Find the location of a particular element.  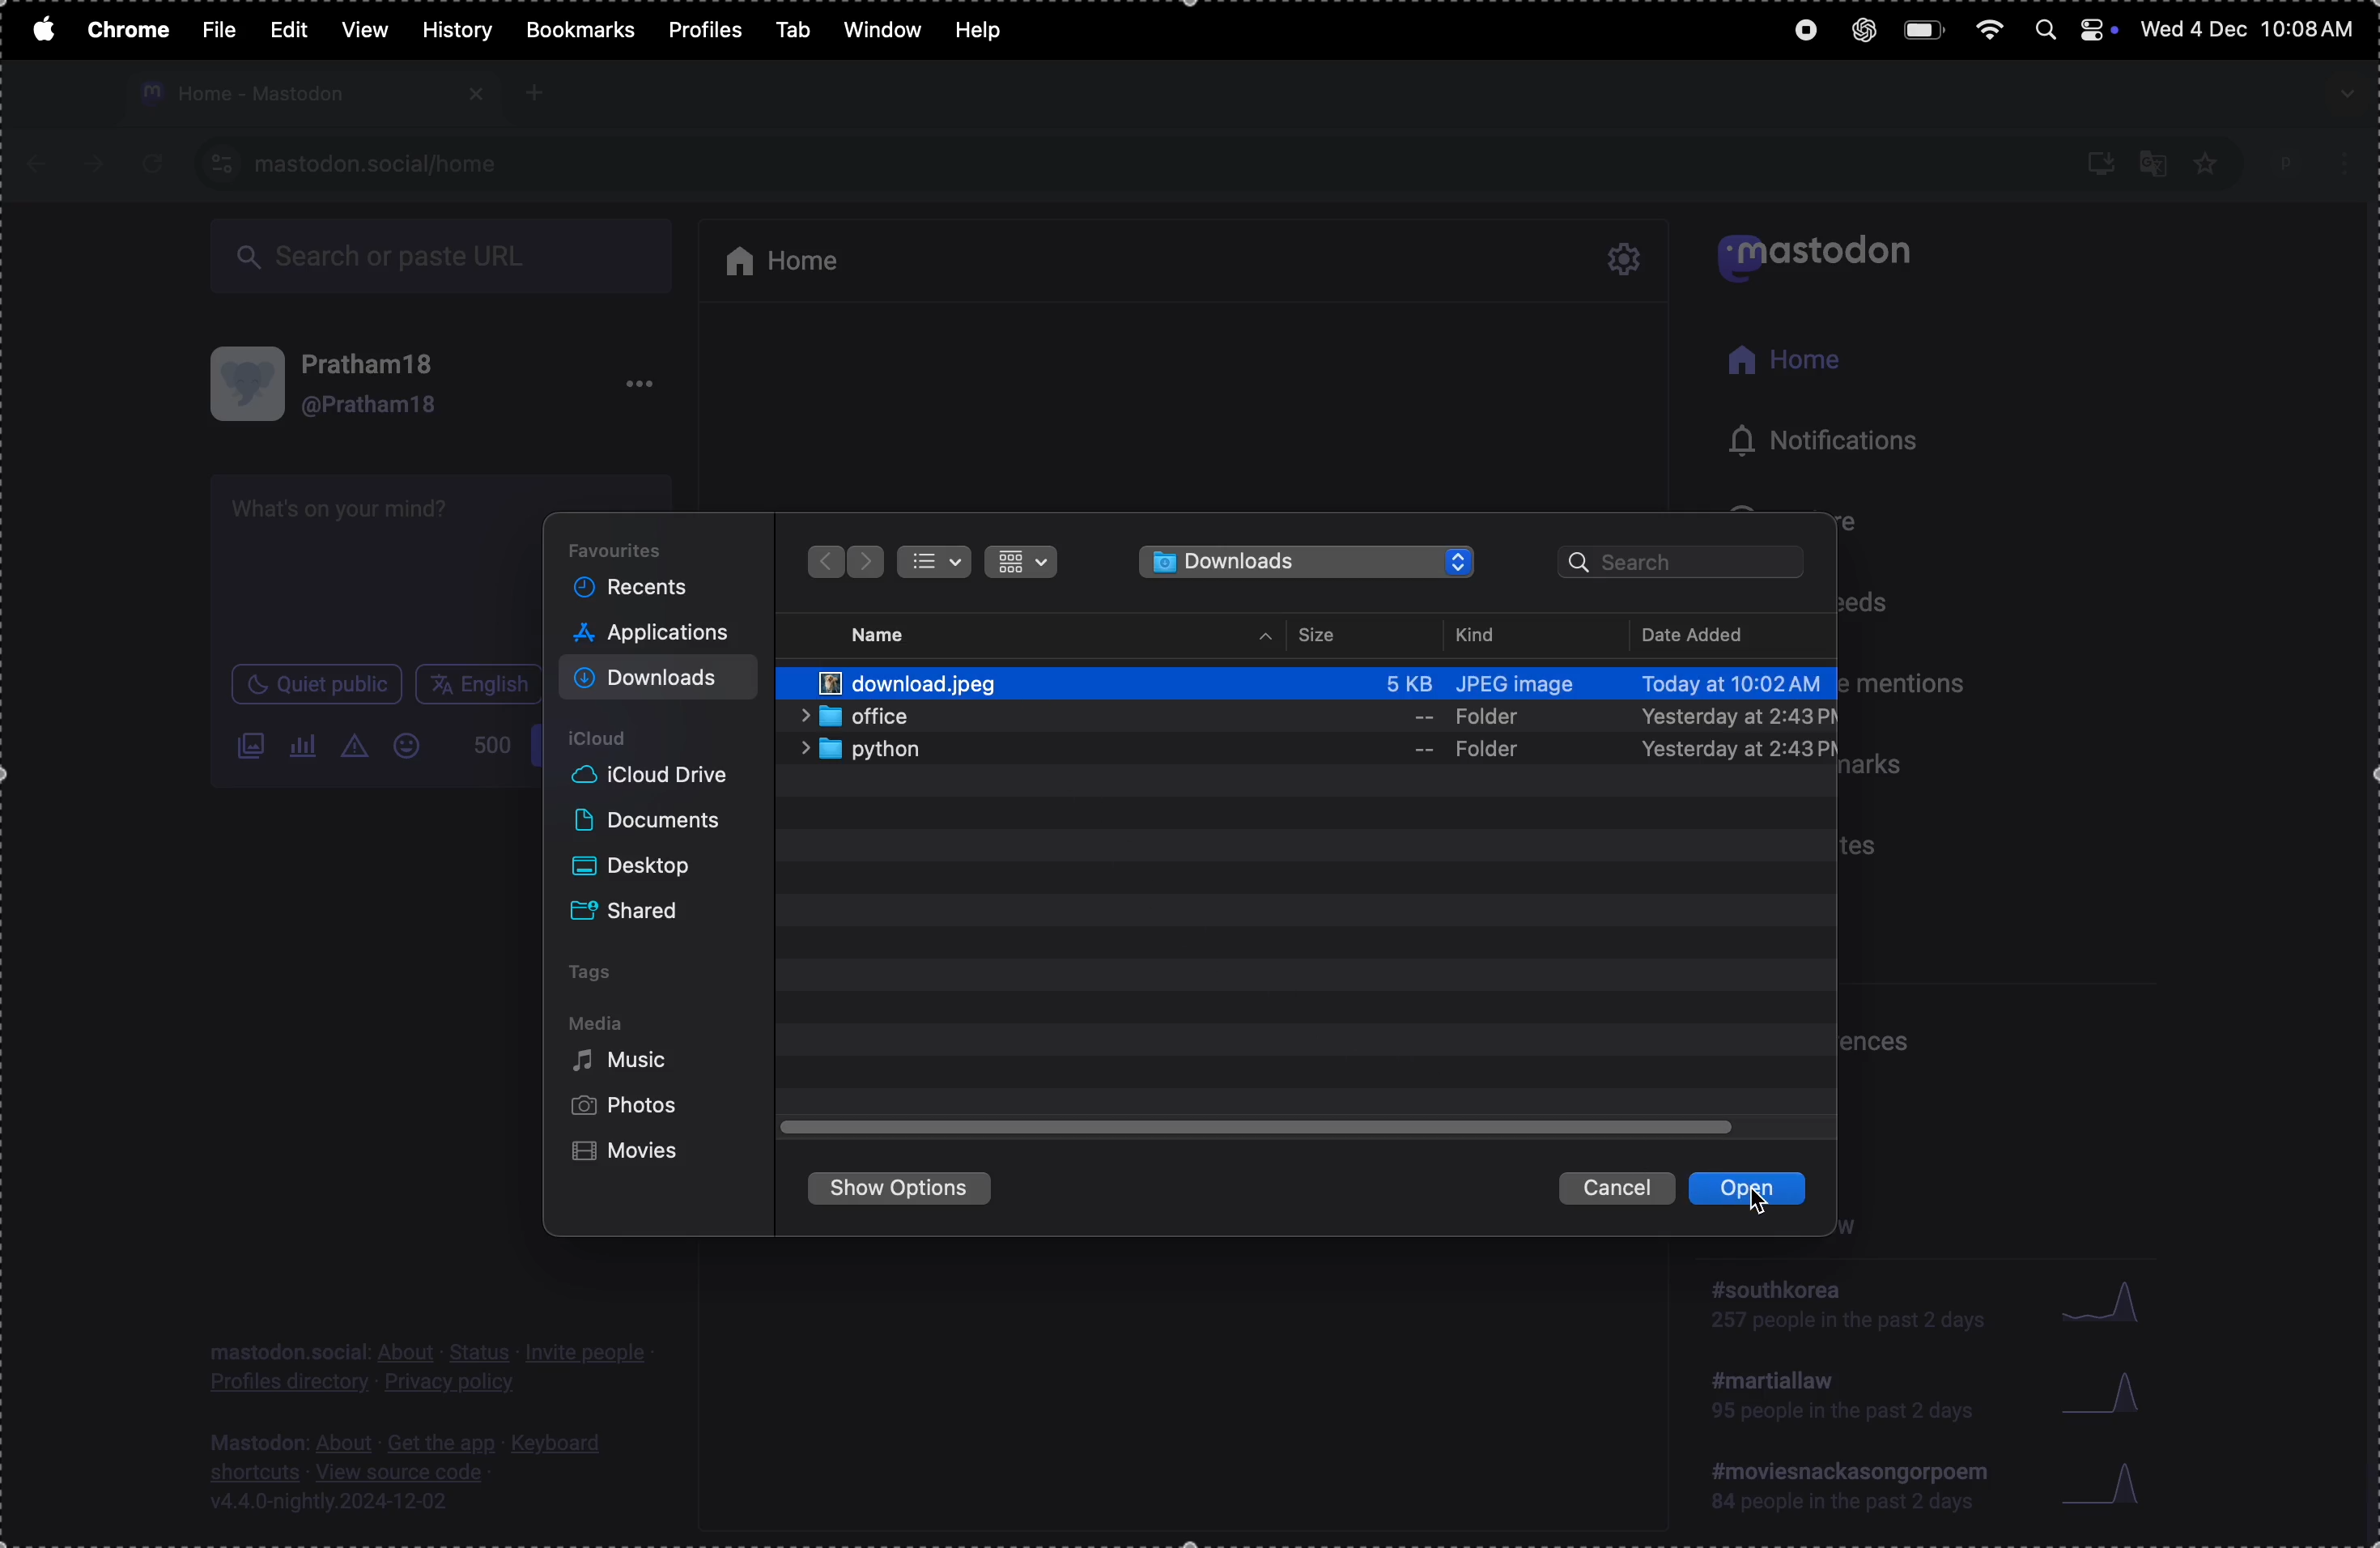

python folder is located at coordinates (1314, 752).